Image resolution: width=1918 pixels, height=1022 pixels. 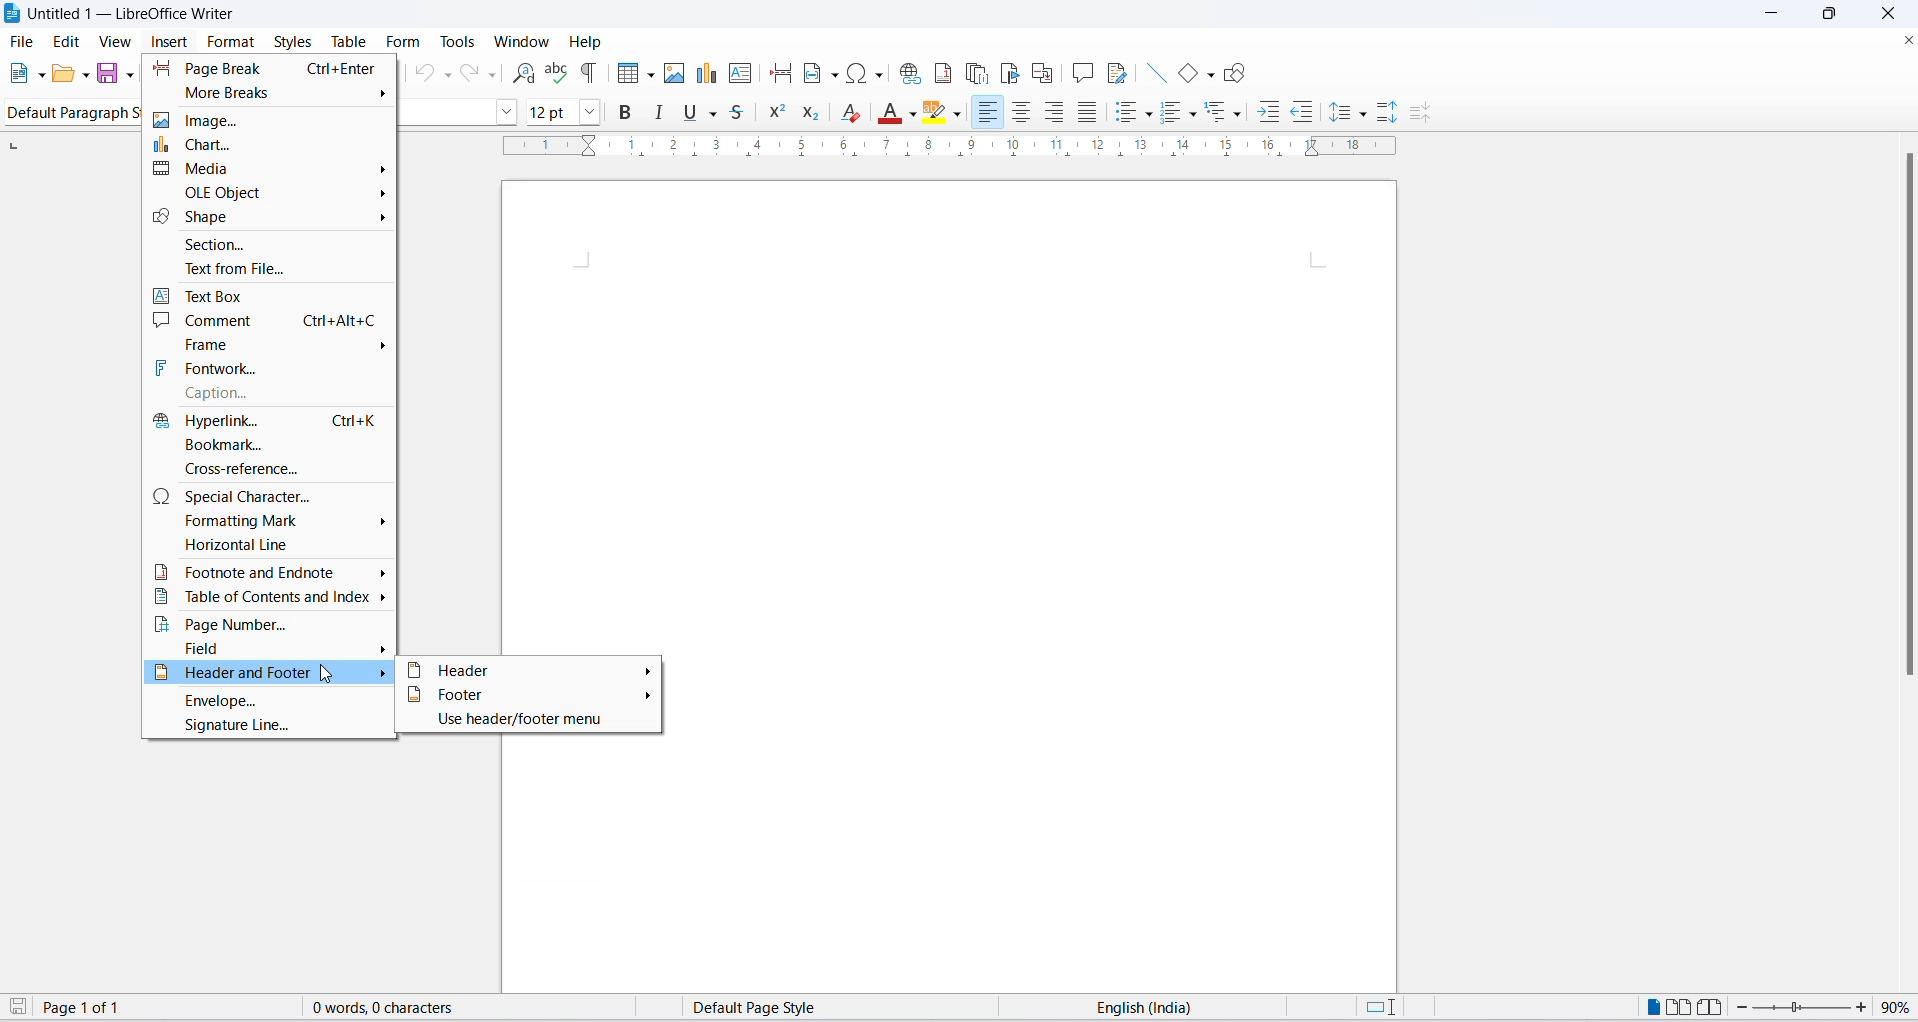 I want to click on use header/footer menu, so click(x=528, y=720).